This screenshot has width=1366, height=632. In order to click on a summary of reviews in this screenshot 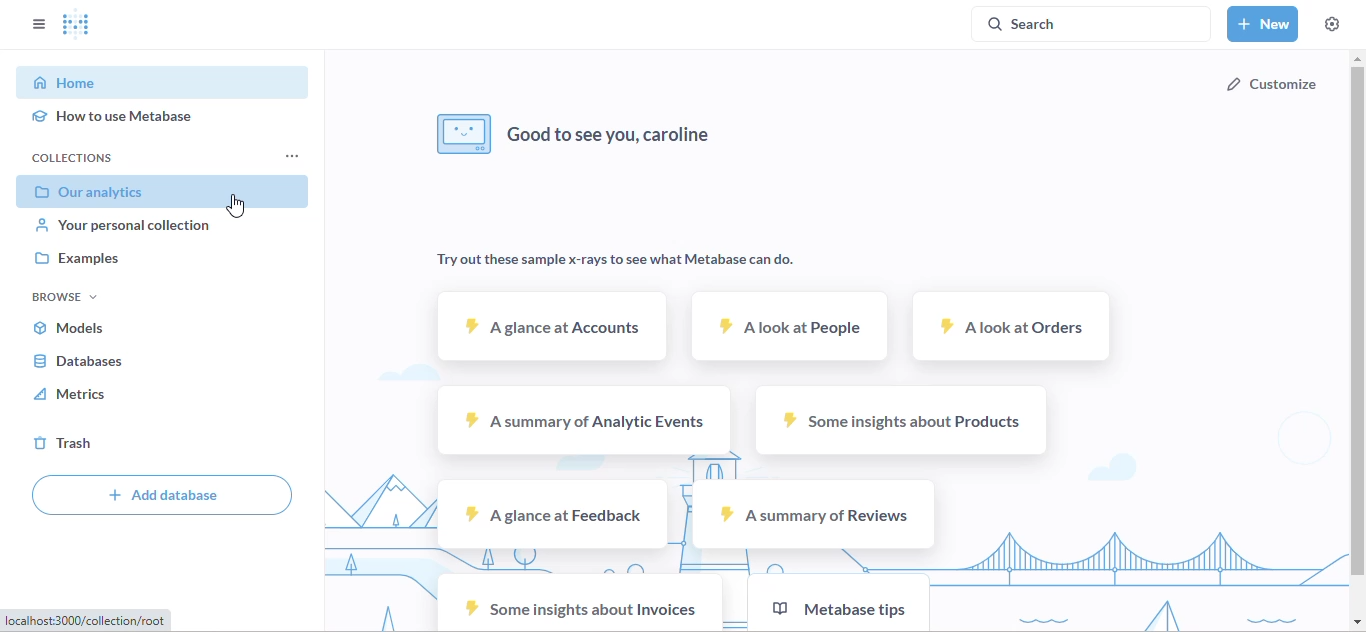, I will do `click(814, 514)`.